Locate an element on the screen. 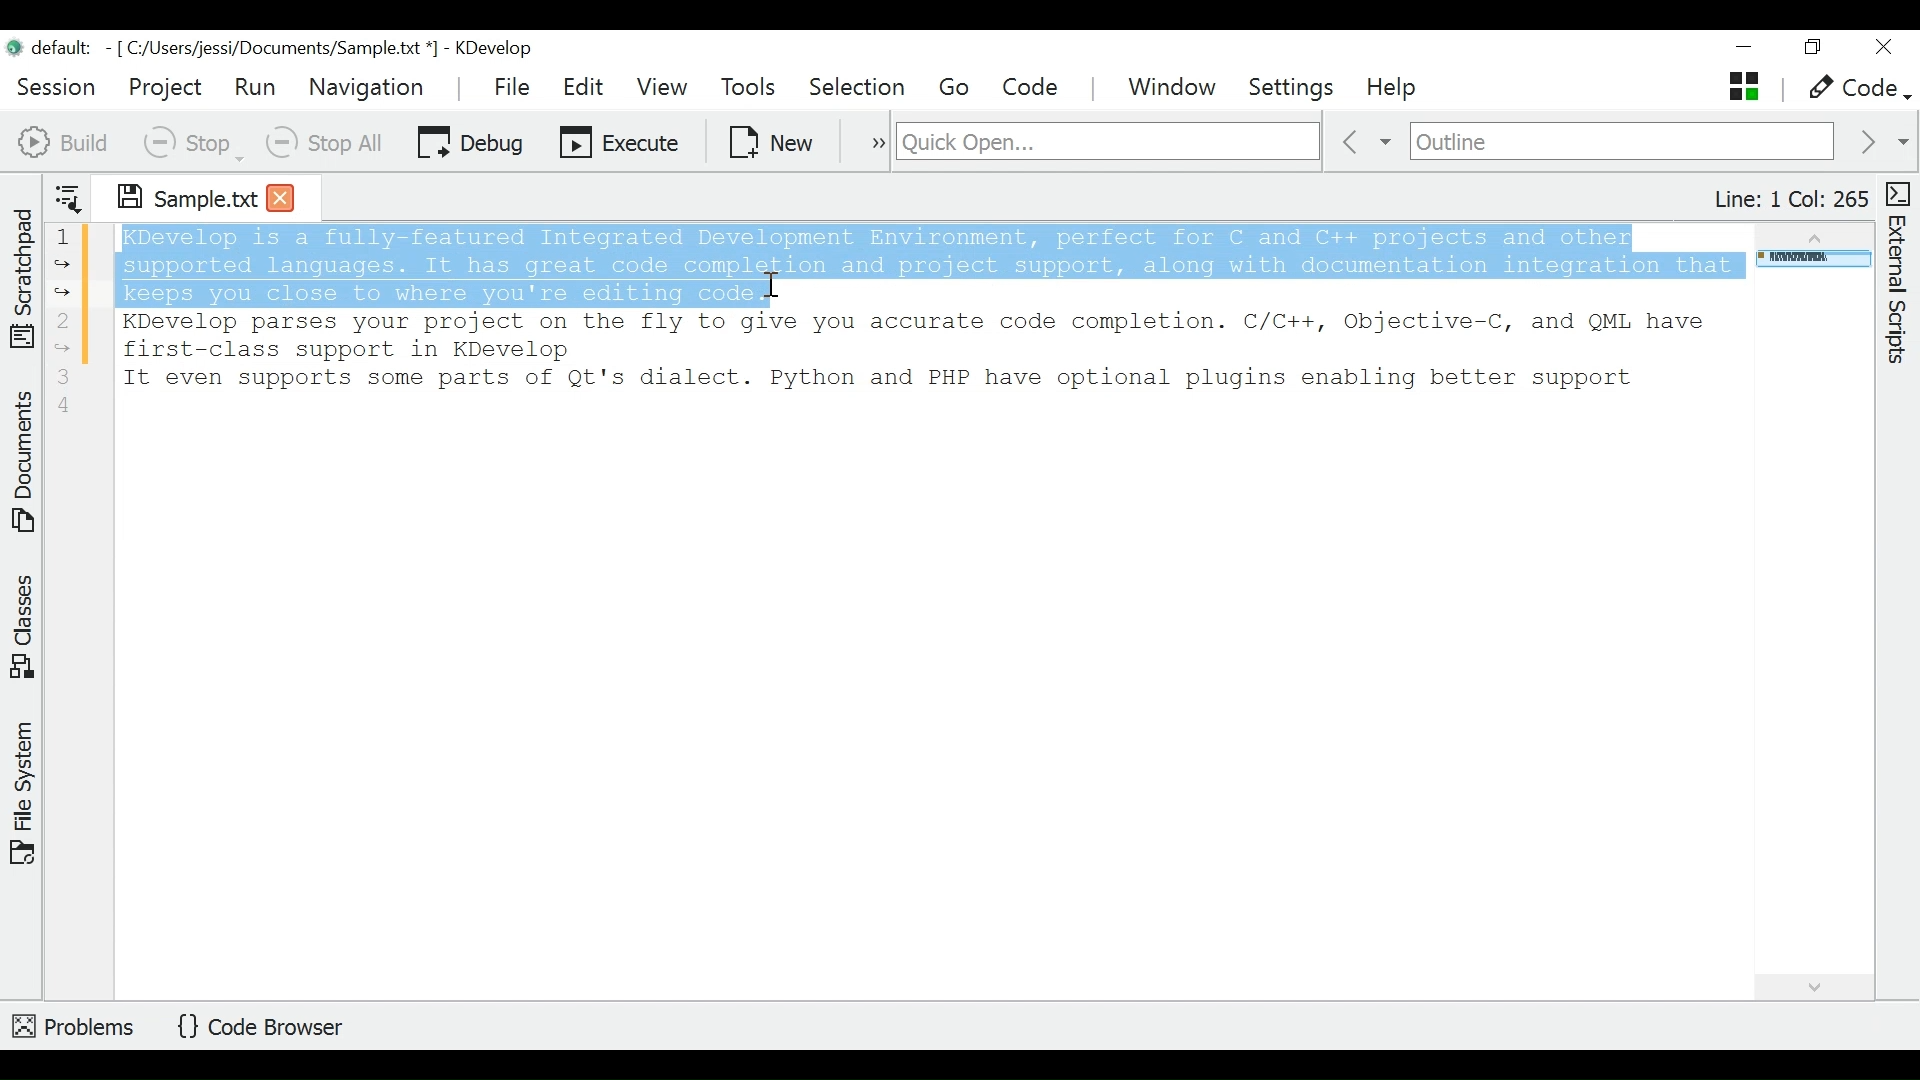 The image size is (1920, 1080). Stop All is located at coordinates (327, 142).